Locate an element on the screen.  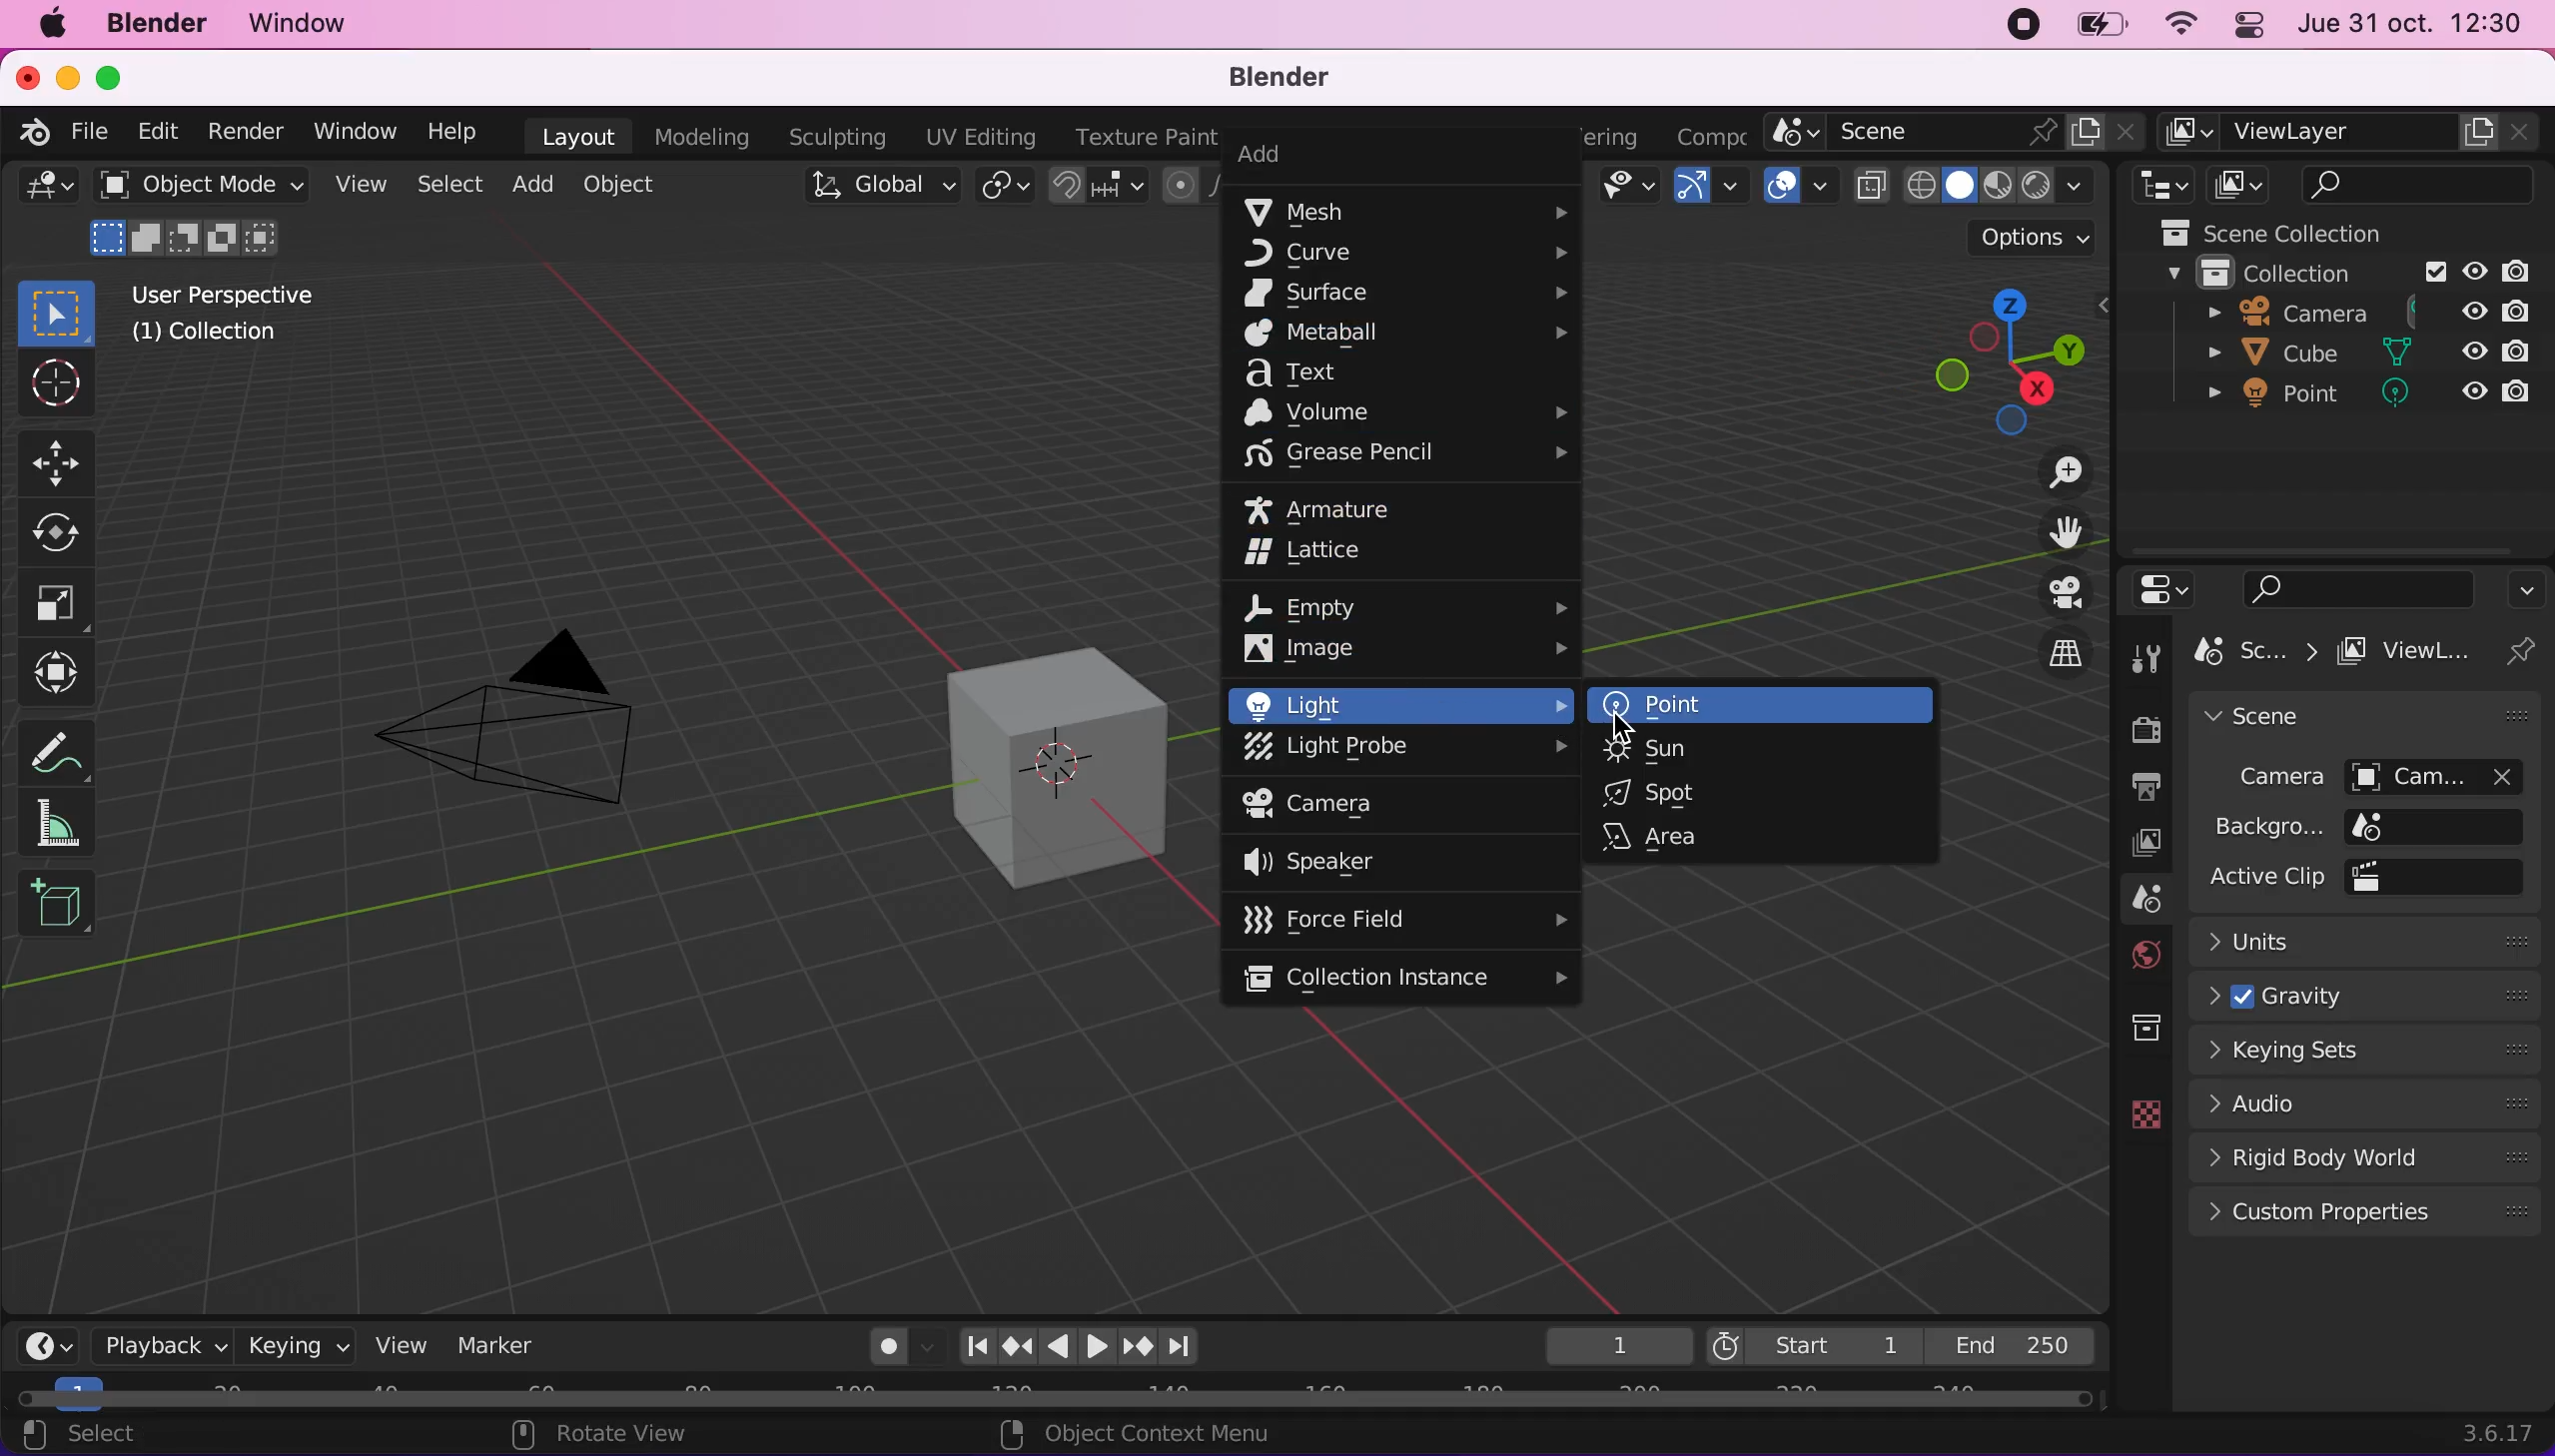
render is located at coordinates (2138, 728).